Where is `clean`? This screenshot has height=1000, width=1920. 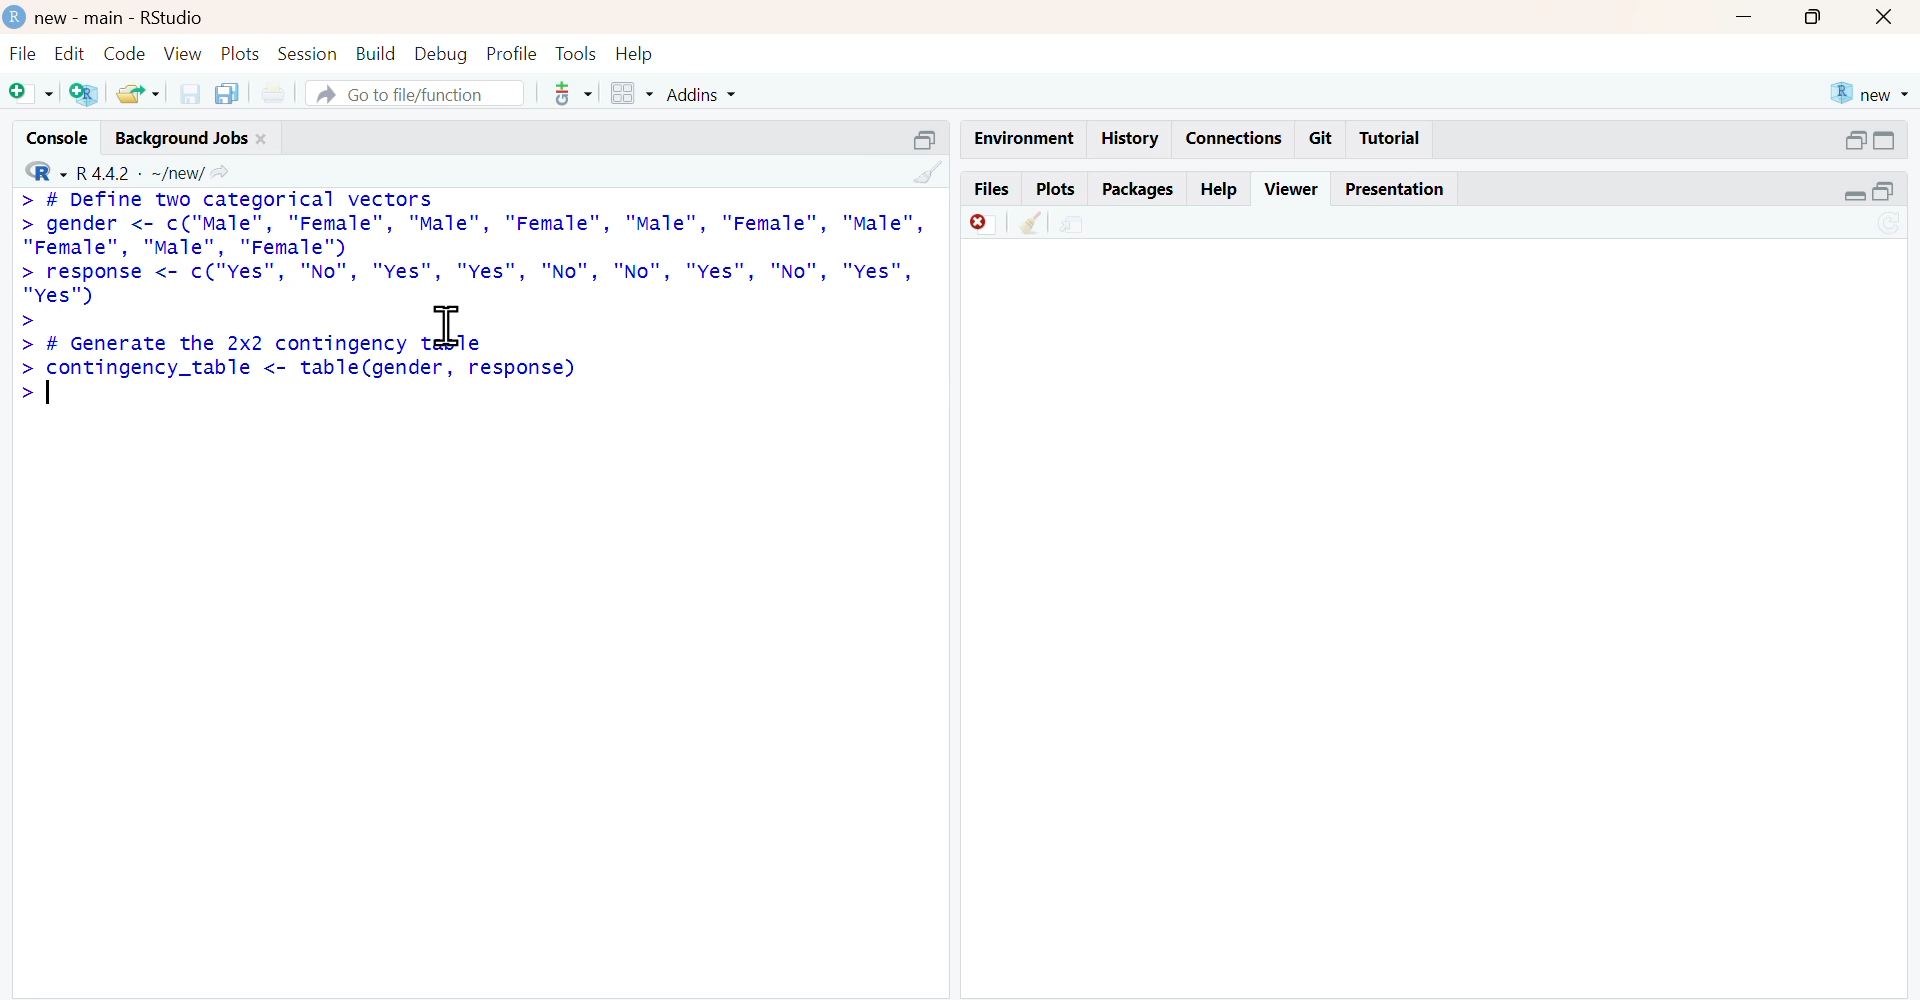 clean is located at coordinates (929, 172).